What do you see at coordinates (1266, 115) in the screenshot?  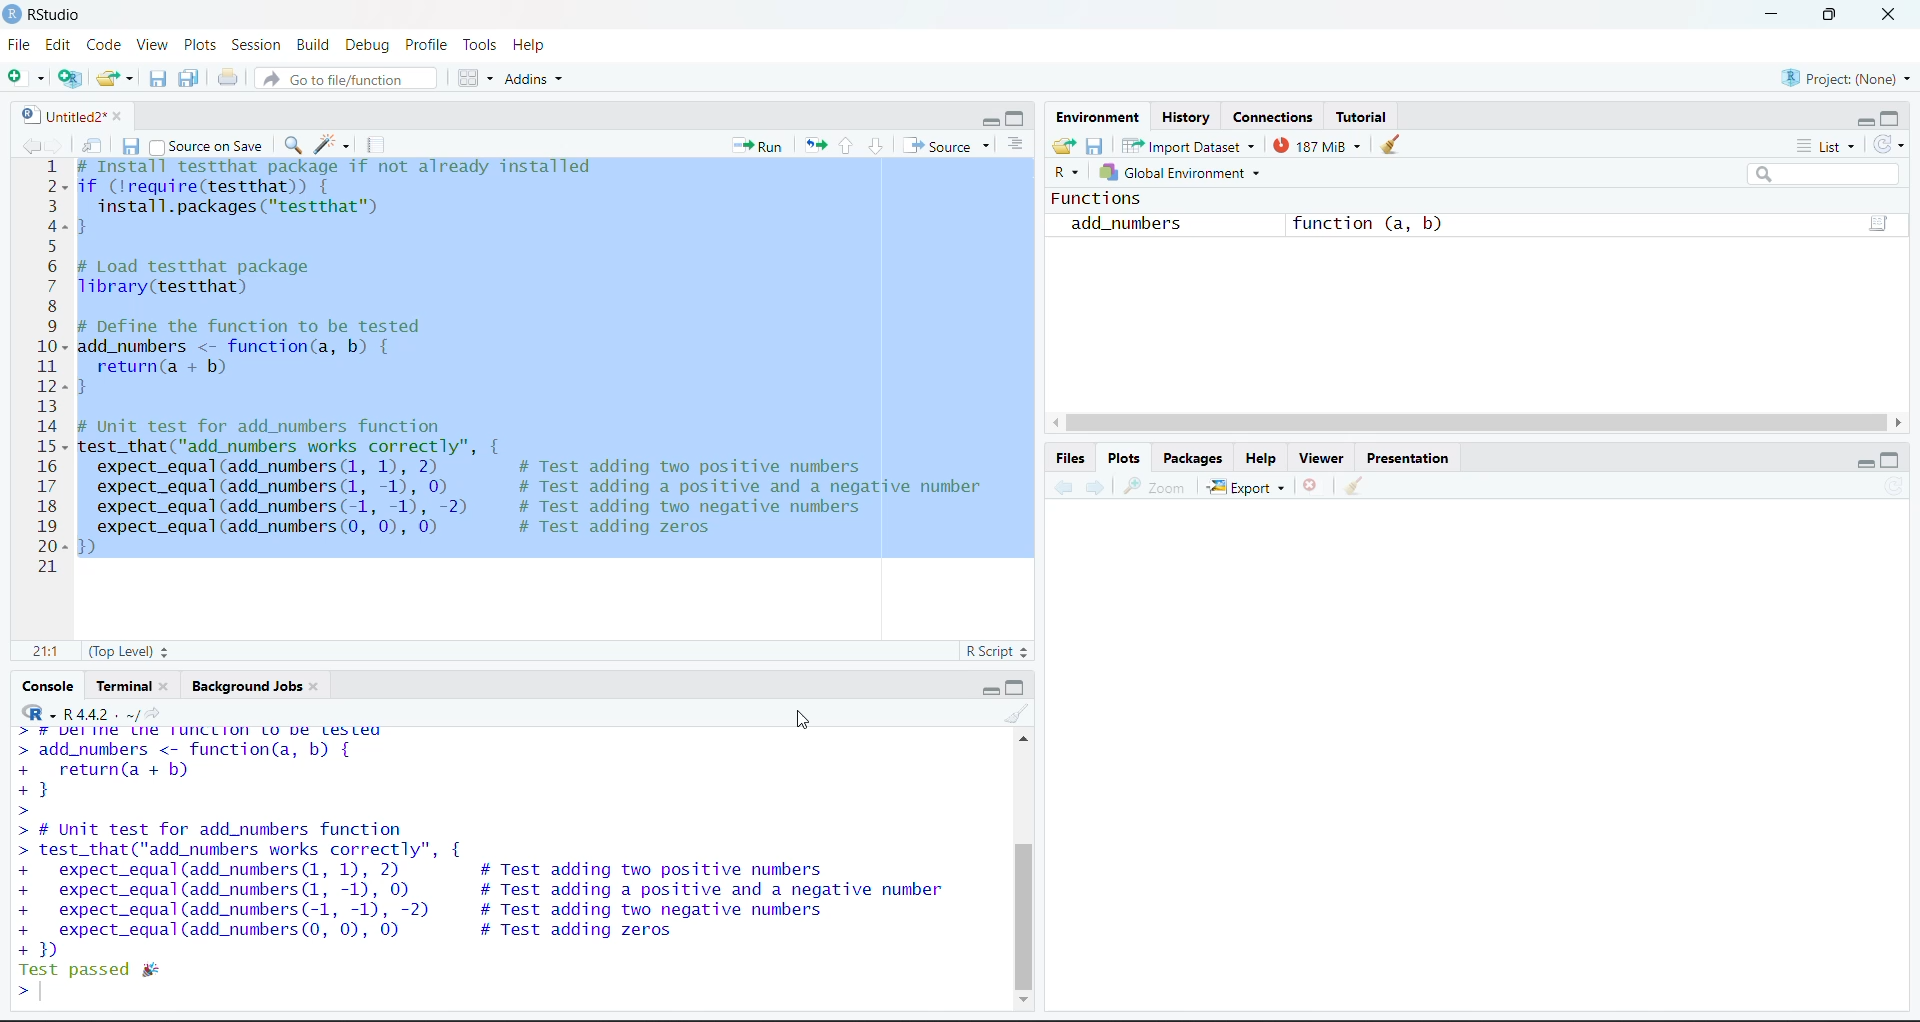 I see `Connections` at bounding box center [1266, 115].